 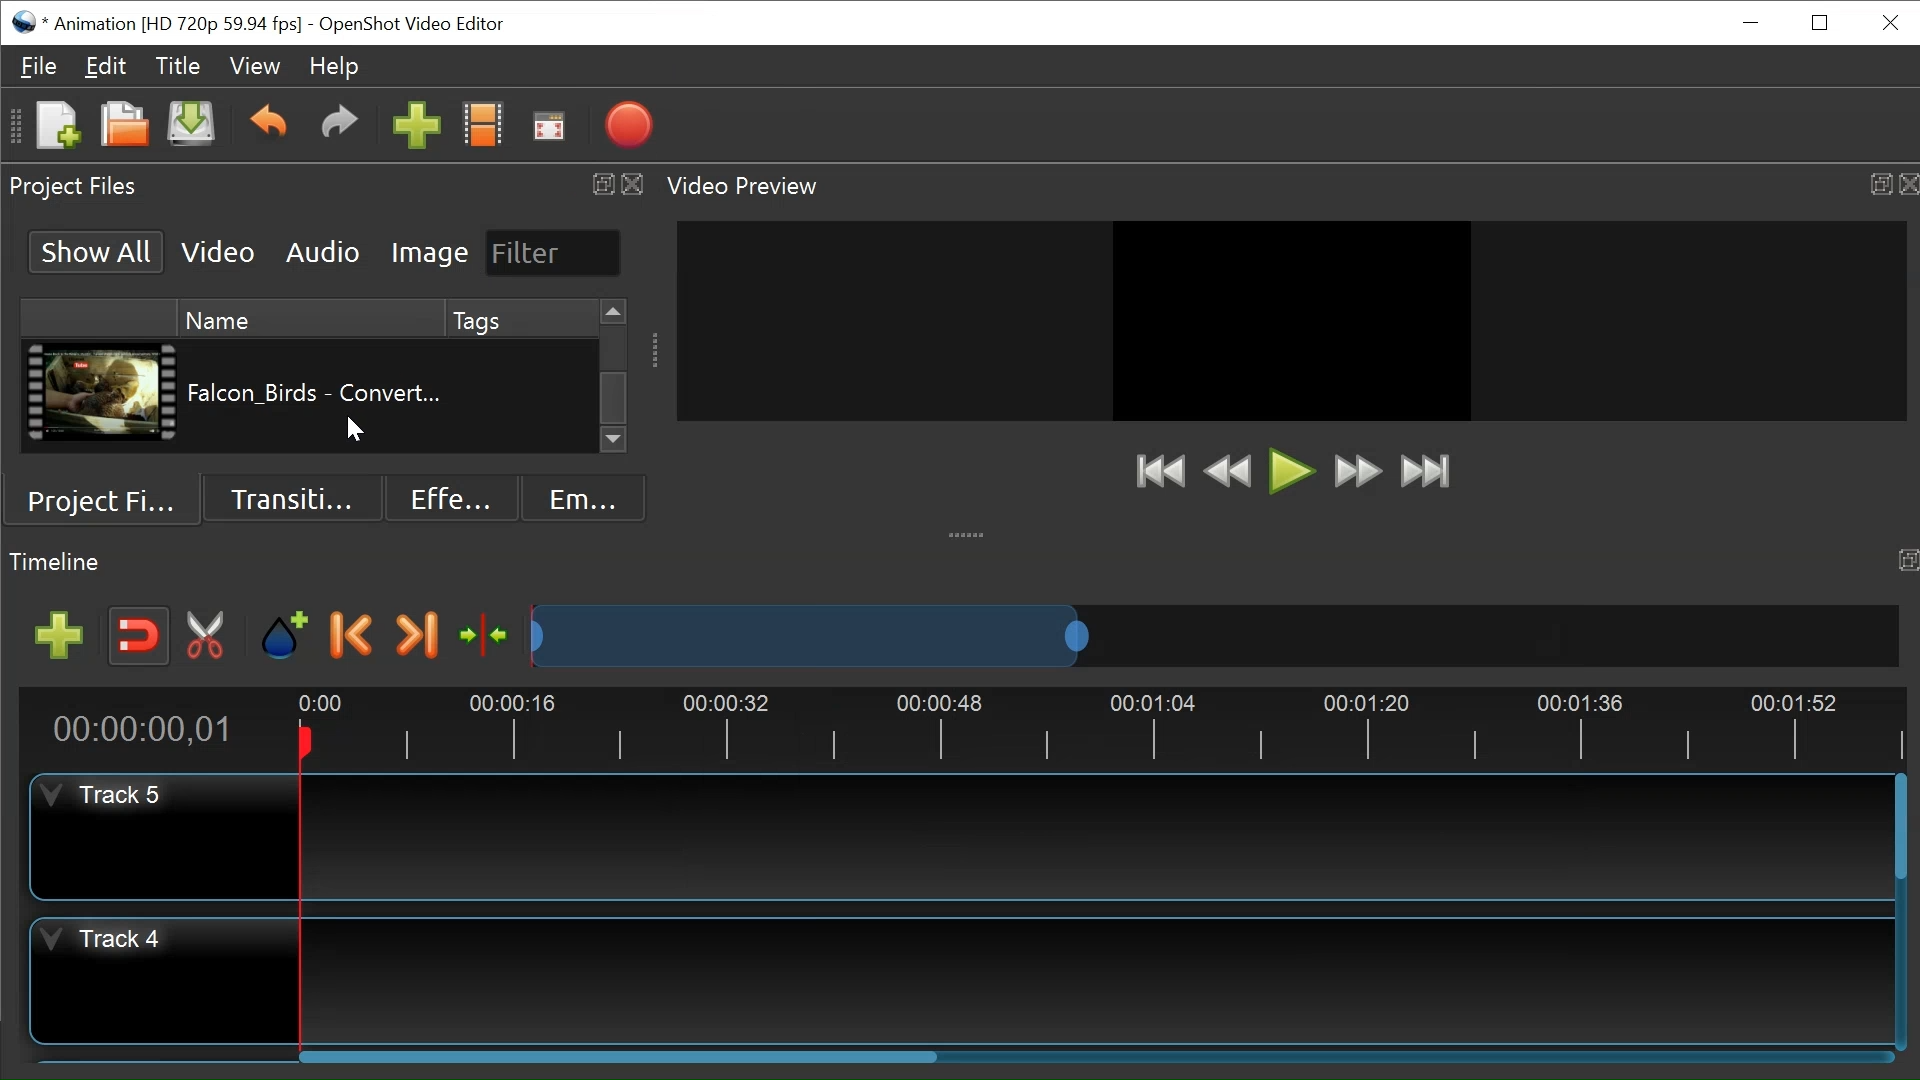 What do you see at coordinates (1908, 562) in the screenshot?
I see `Maximize` at bounding box center [1908, 562].